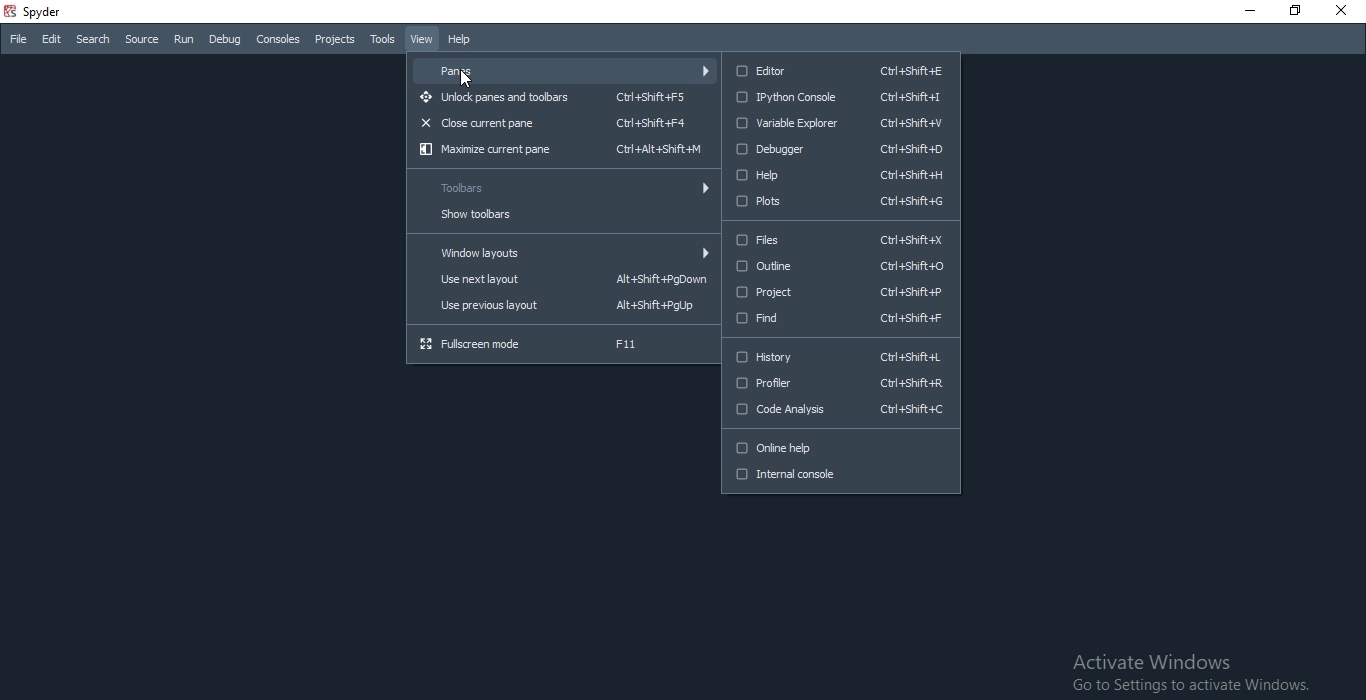  What do you see at coordinates (563, 124) in the screenshot?
I see `Close current pane` at bounding box center [563, 124].